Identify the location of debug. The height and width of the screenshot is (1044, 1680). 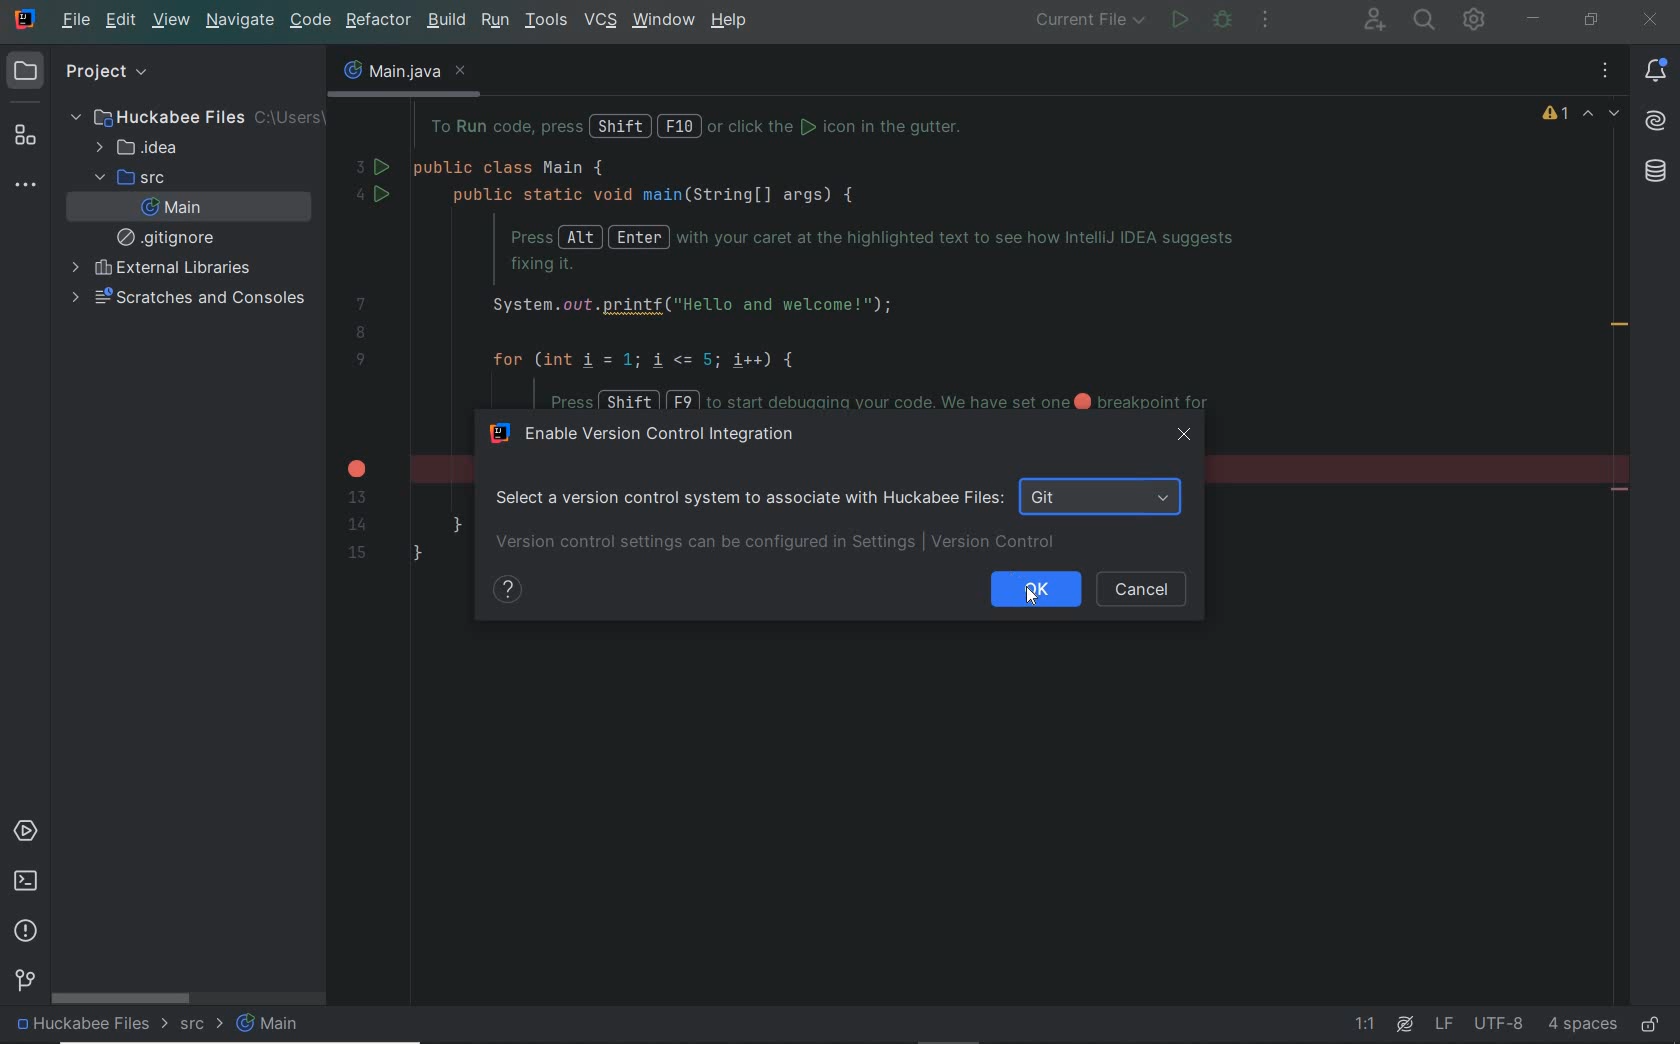
(1223, 22).